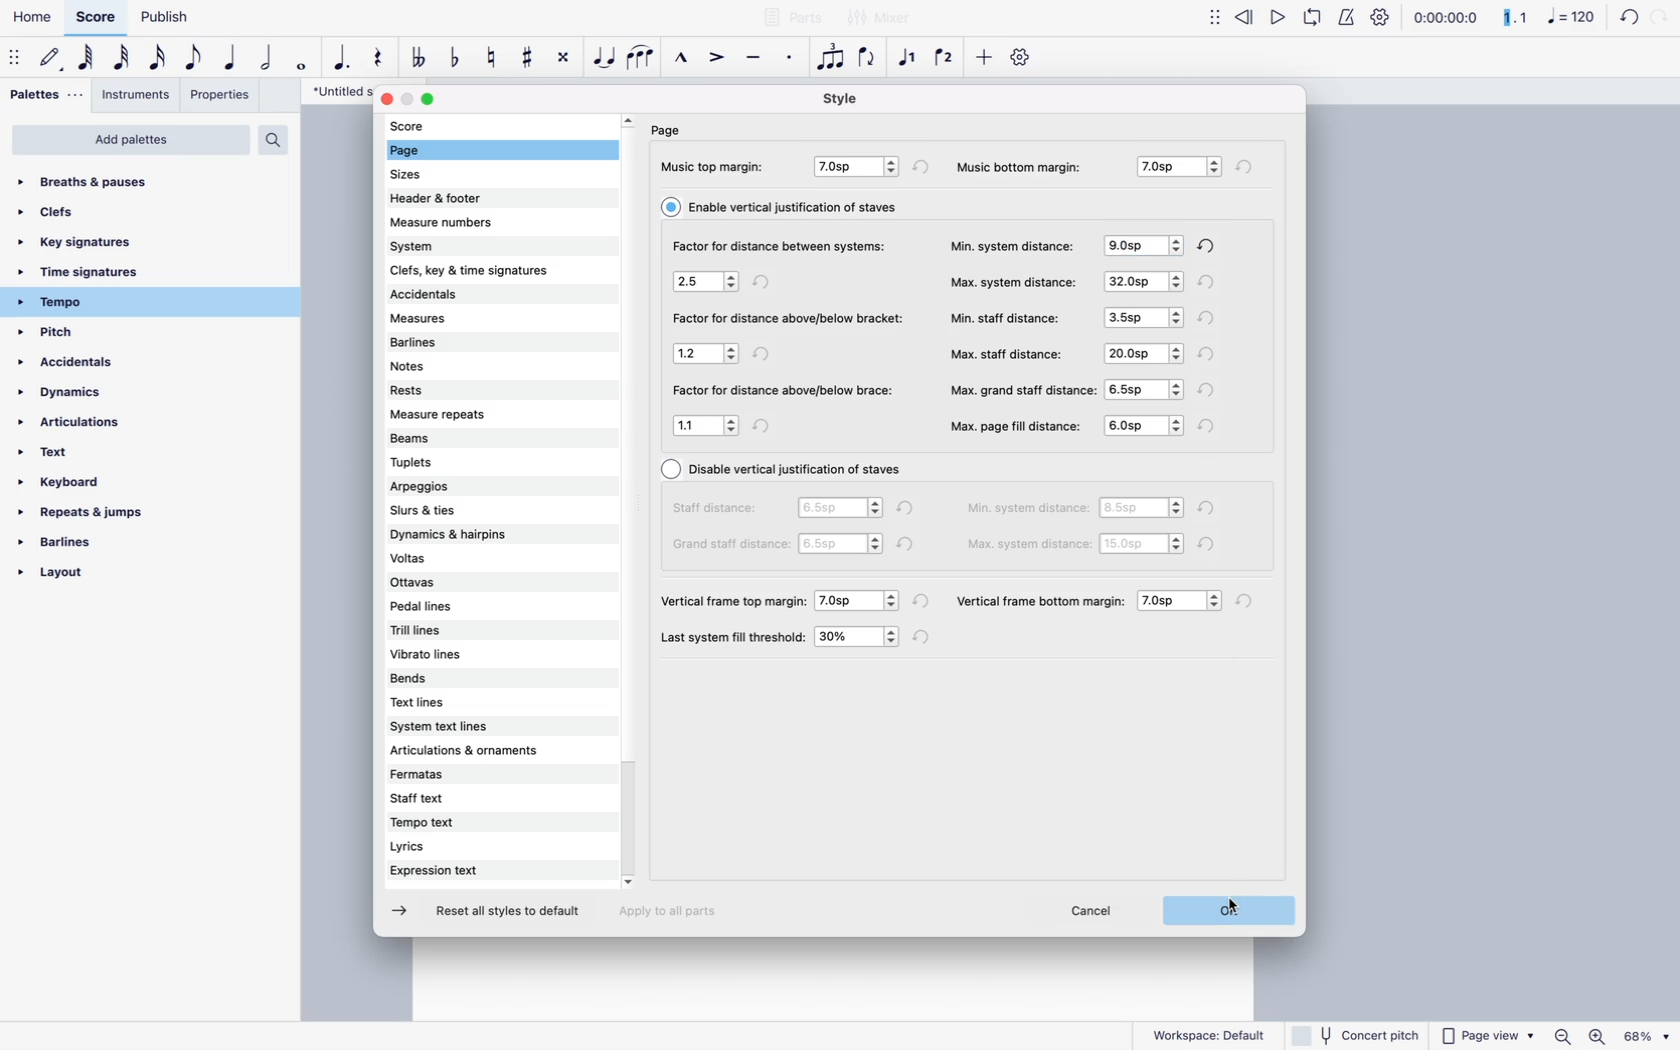  What do you see at coordinates (1023, 388) in the screenshot?
I see `max grand staff distance` at bounding box center [1023, 388].